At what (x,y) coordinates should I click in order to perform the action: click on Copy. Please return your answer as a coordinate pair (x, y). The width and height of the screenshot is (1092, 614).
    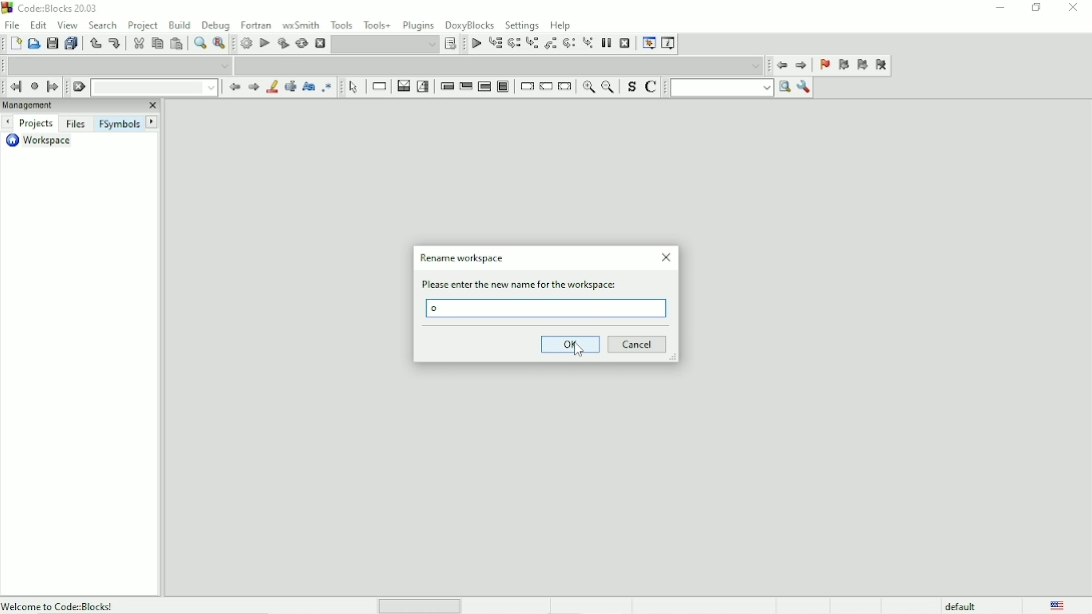
    Looking at the image, I should click on (156, 44).